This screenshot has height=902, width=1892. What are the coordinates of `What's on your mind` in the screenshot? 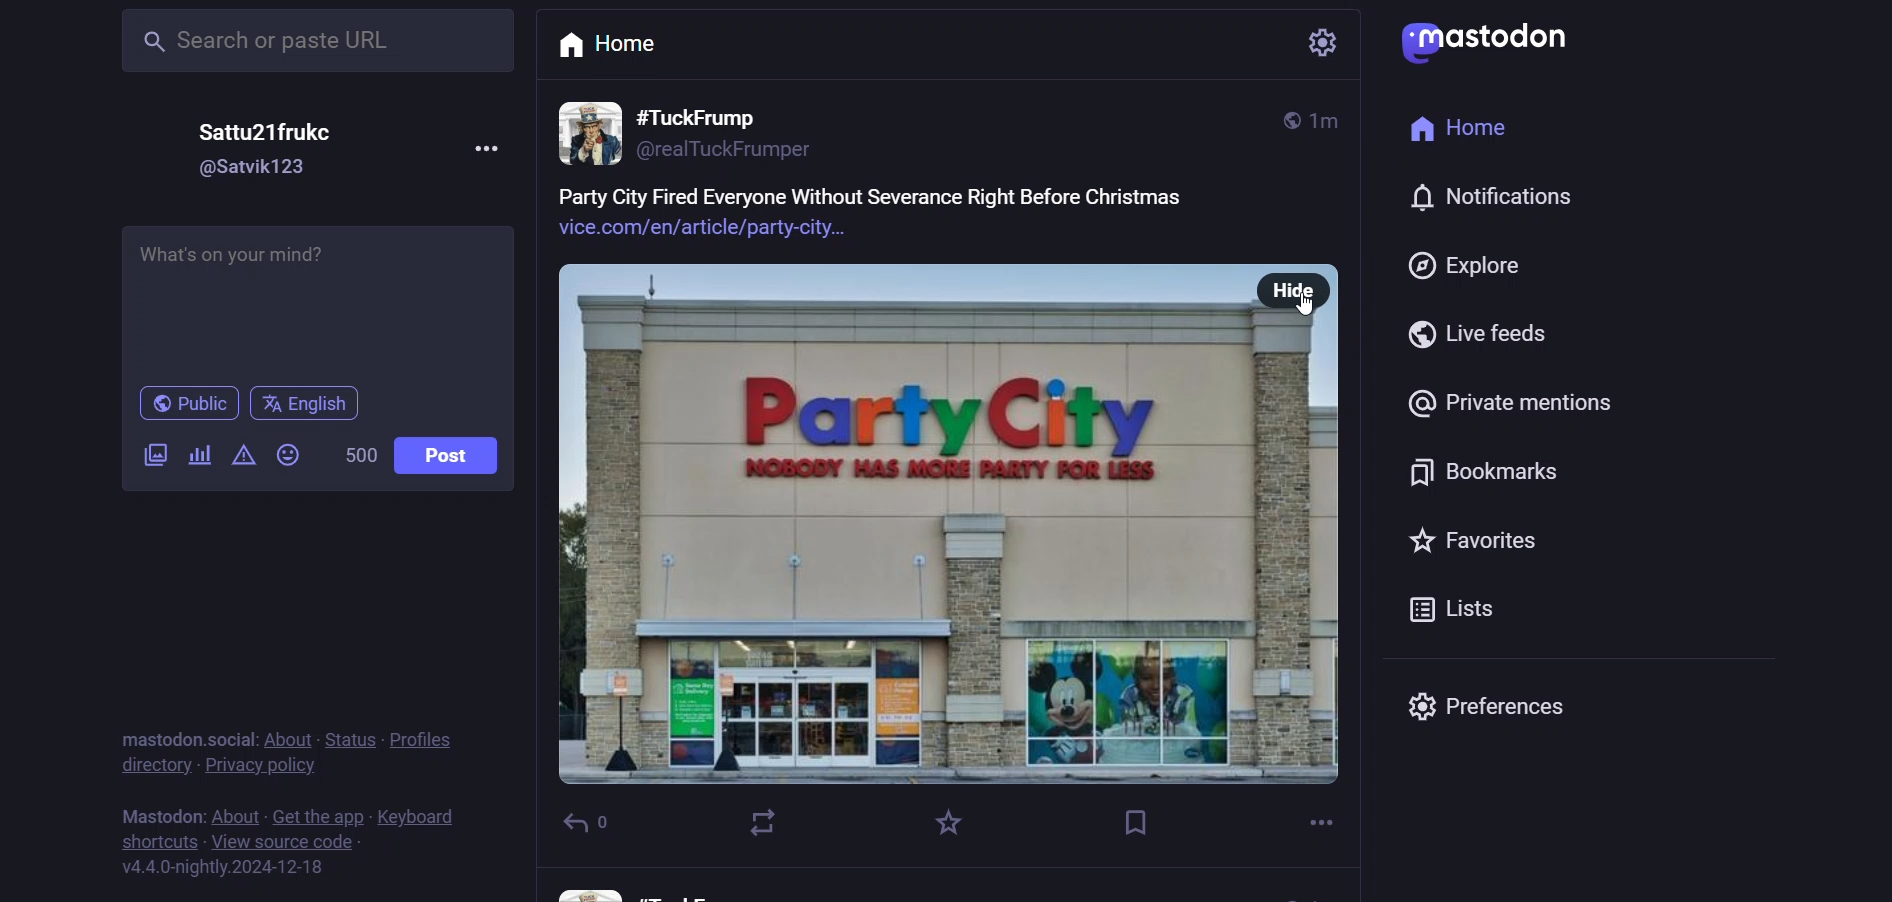 It's located at (317, 294).